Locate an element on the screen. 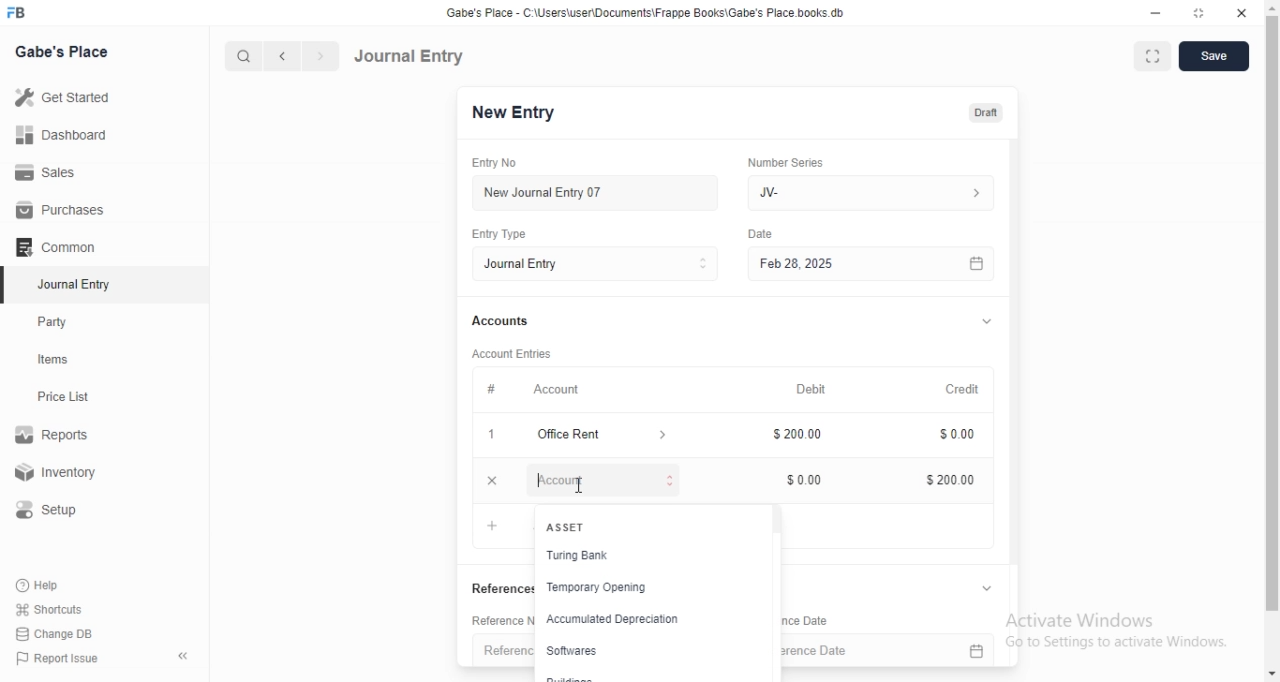 This screenshot has height=682, width=1280. « is located at coordinates (185, 657).